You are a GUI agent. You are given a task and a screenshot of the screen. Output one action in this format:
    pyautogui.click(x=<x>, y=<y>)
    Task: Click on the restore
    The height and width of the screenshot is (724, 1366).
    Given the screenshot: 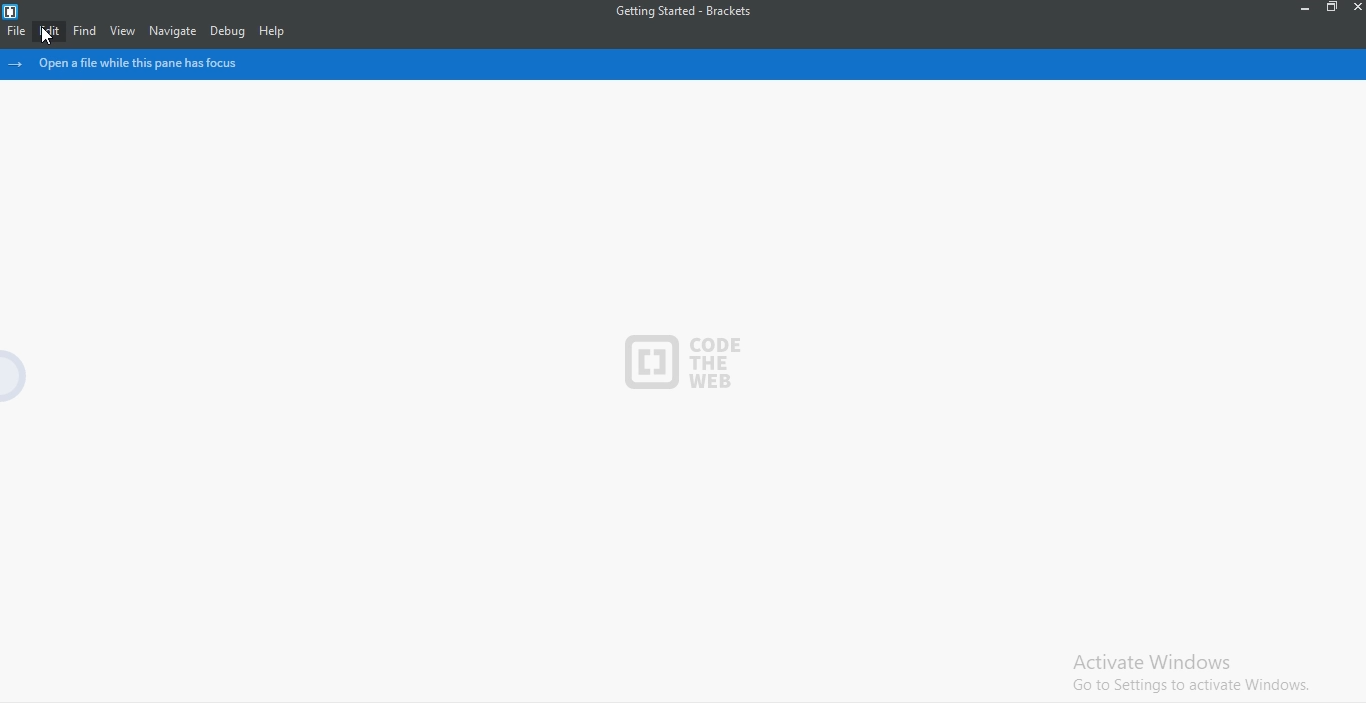 What is the action you would take?
    pyautogui.click(x=1334, y=8)
    